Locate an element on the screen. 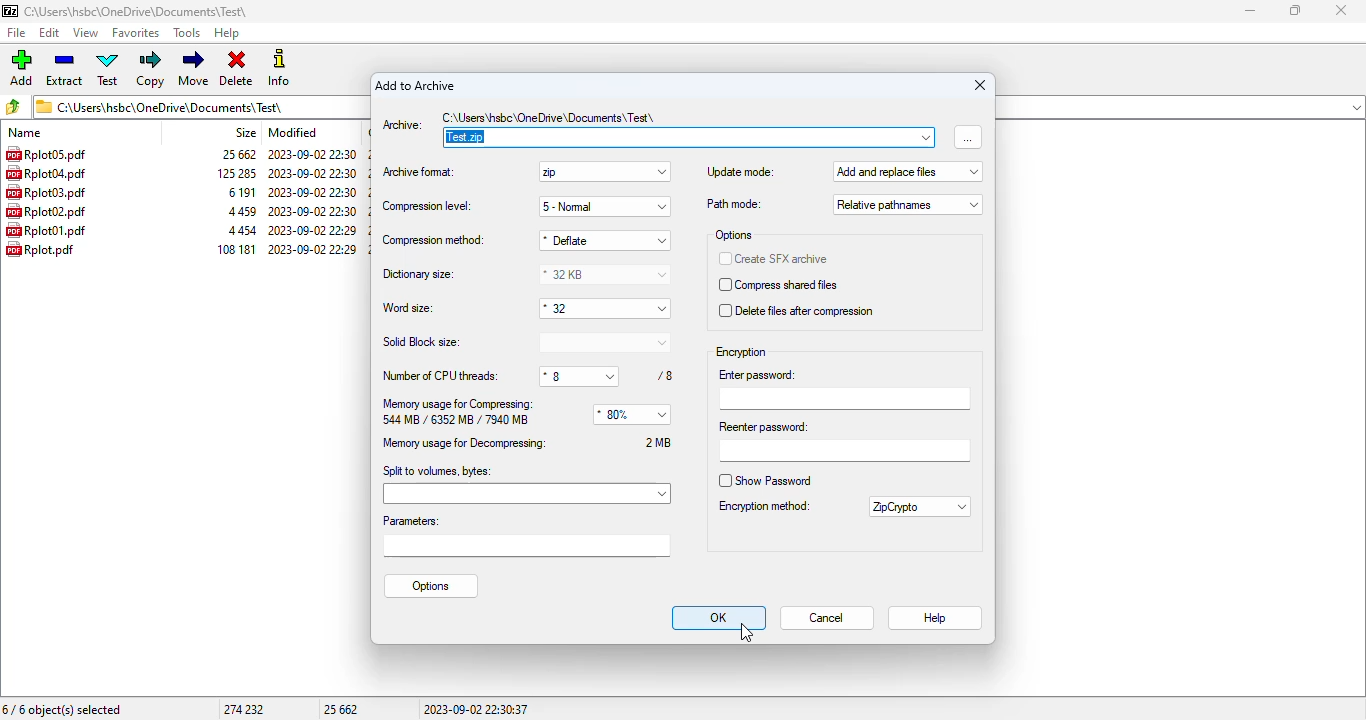  size is located at coordinates (238, 173).